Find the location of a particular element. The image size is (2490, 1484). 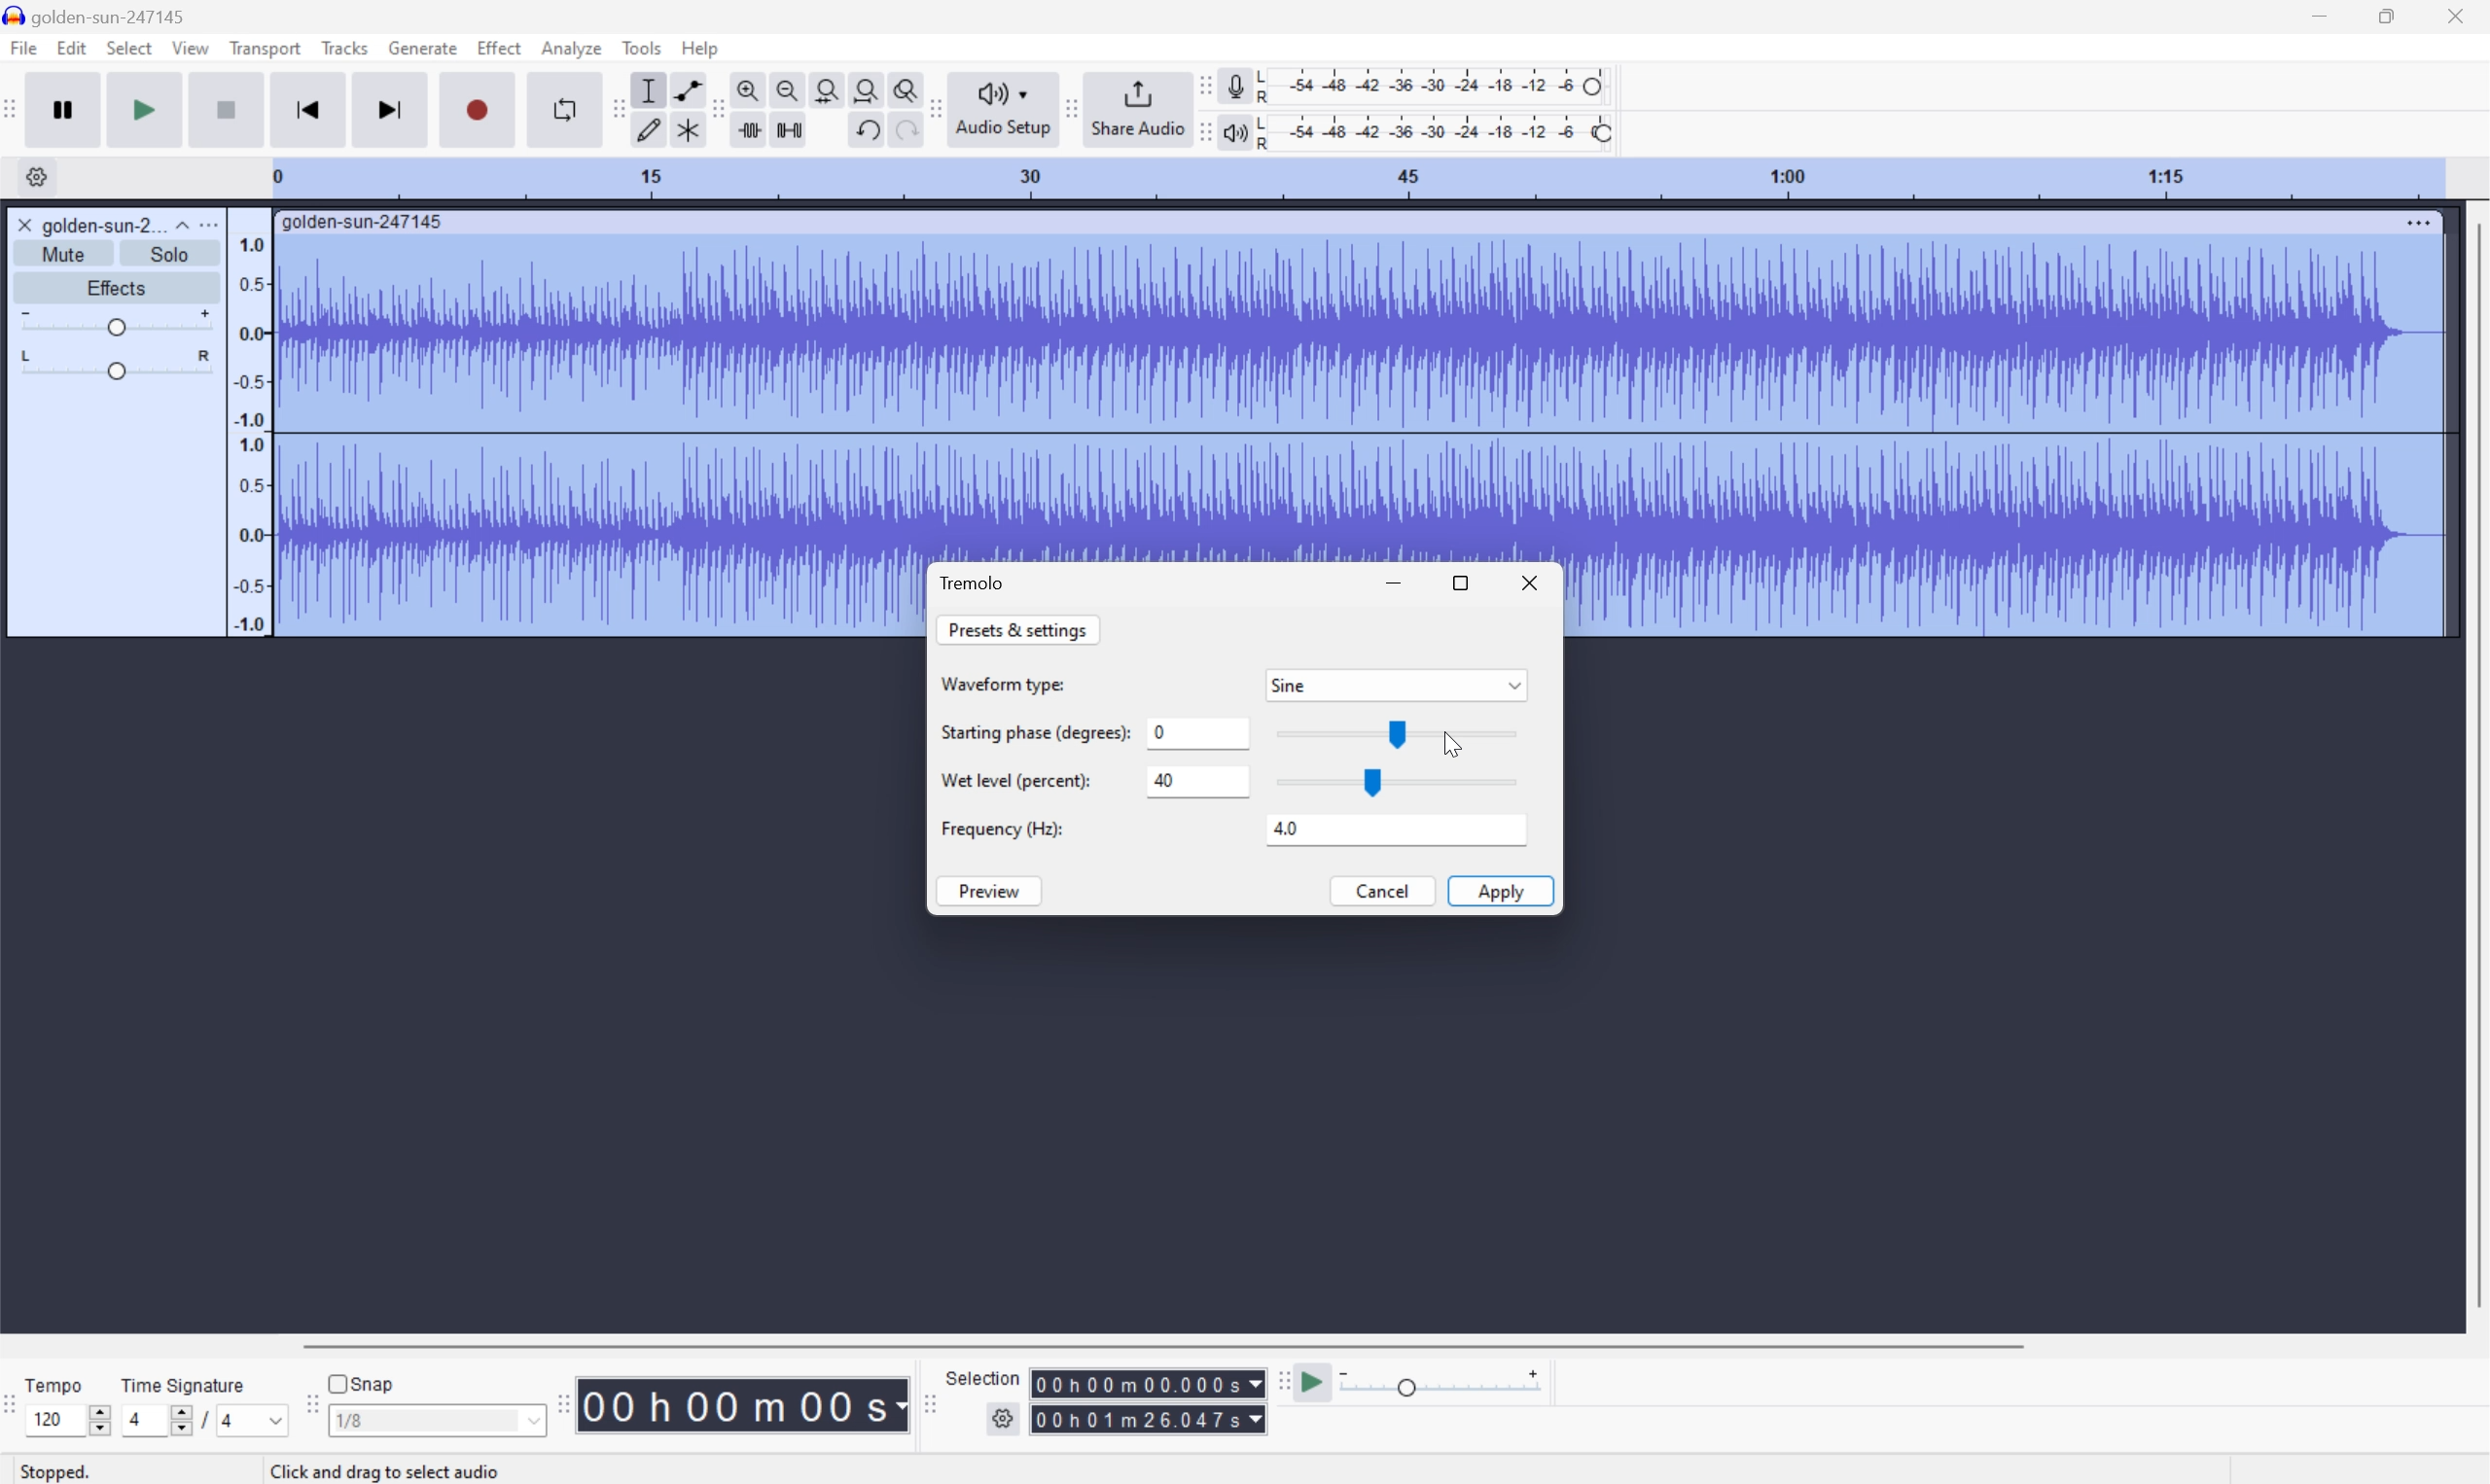

Cancel is located at coordinates (1381, 893).